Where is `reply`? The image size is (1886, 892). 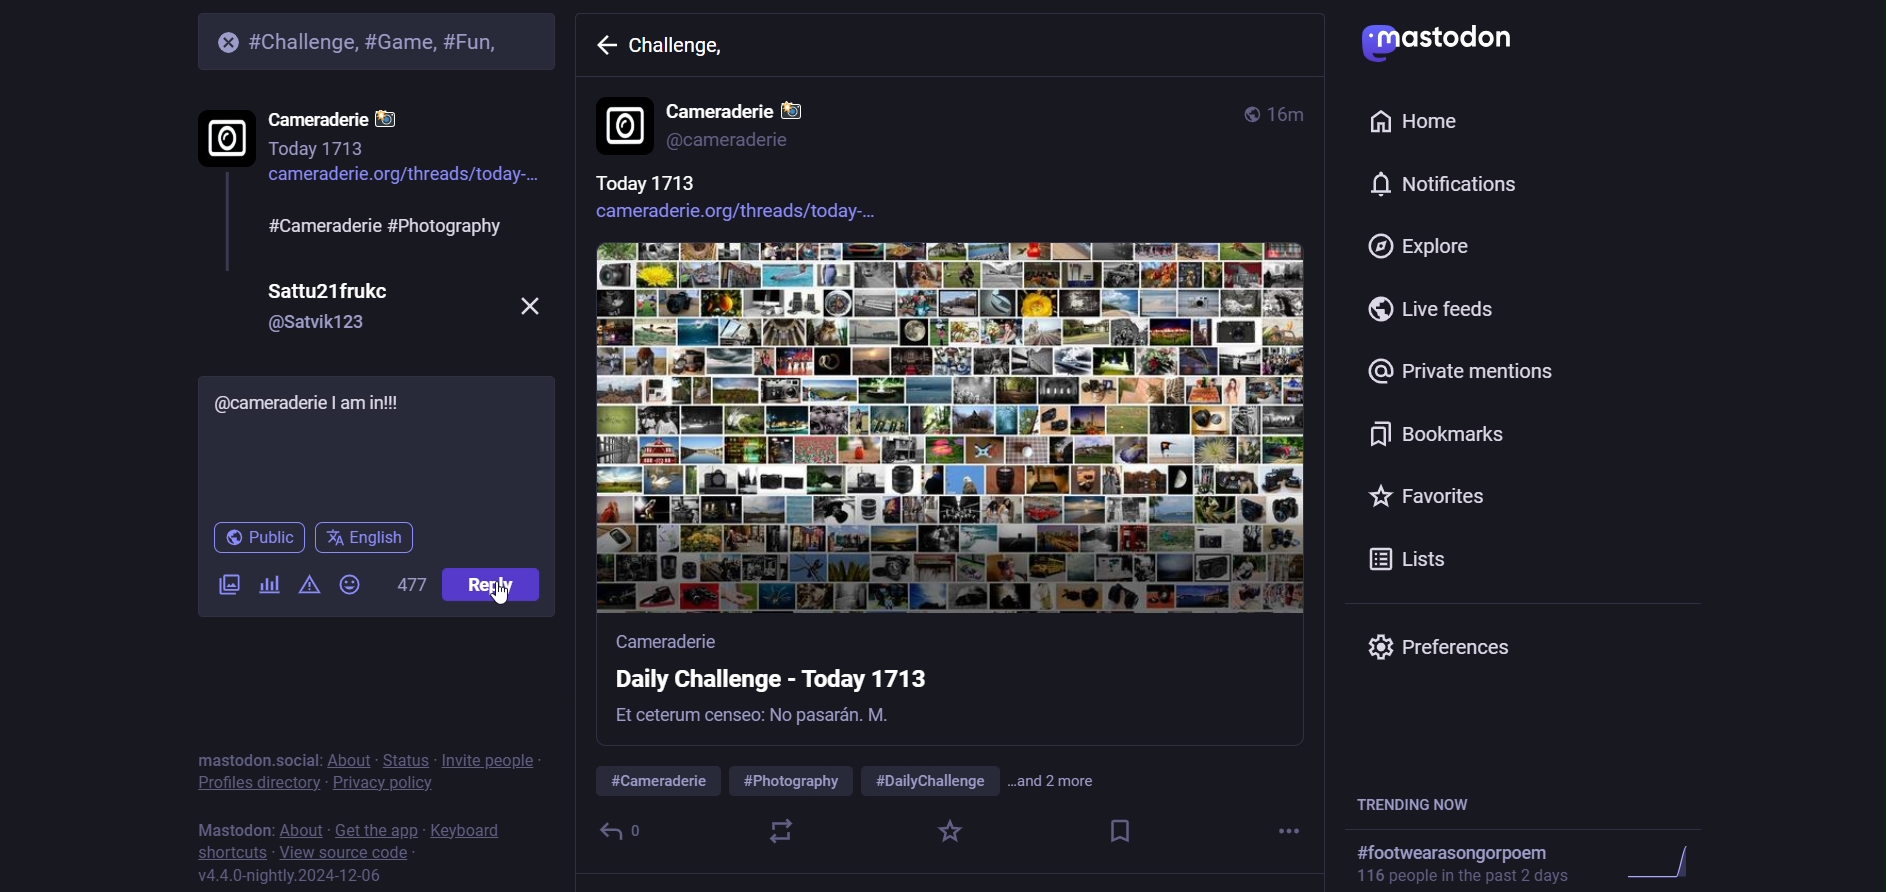
reply is located at coordinates (610, 831).